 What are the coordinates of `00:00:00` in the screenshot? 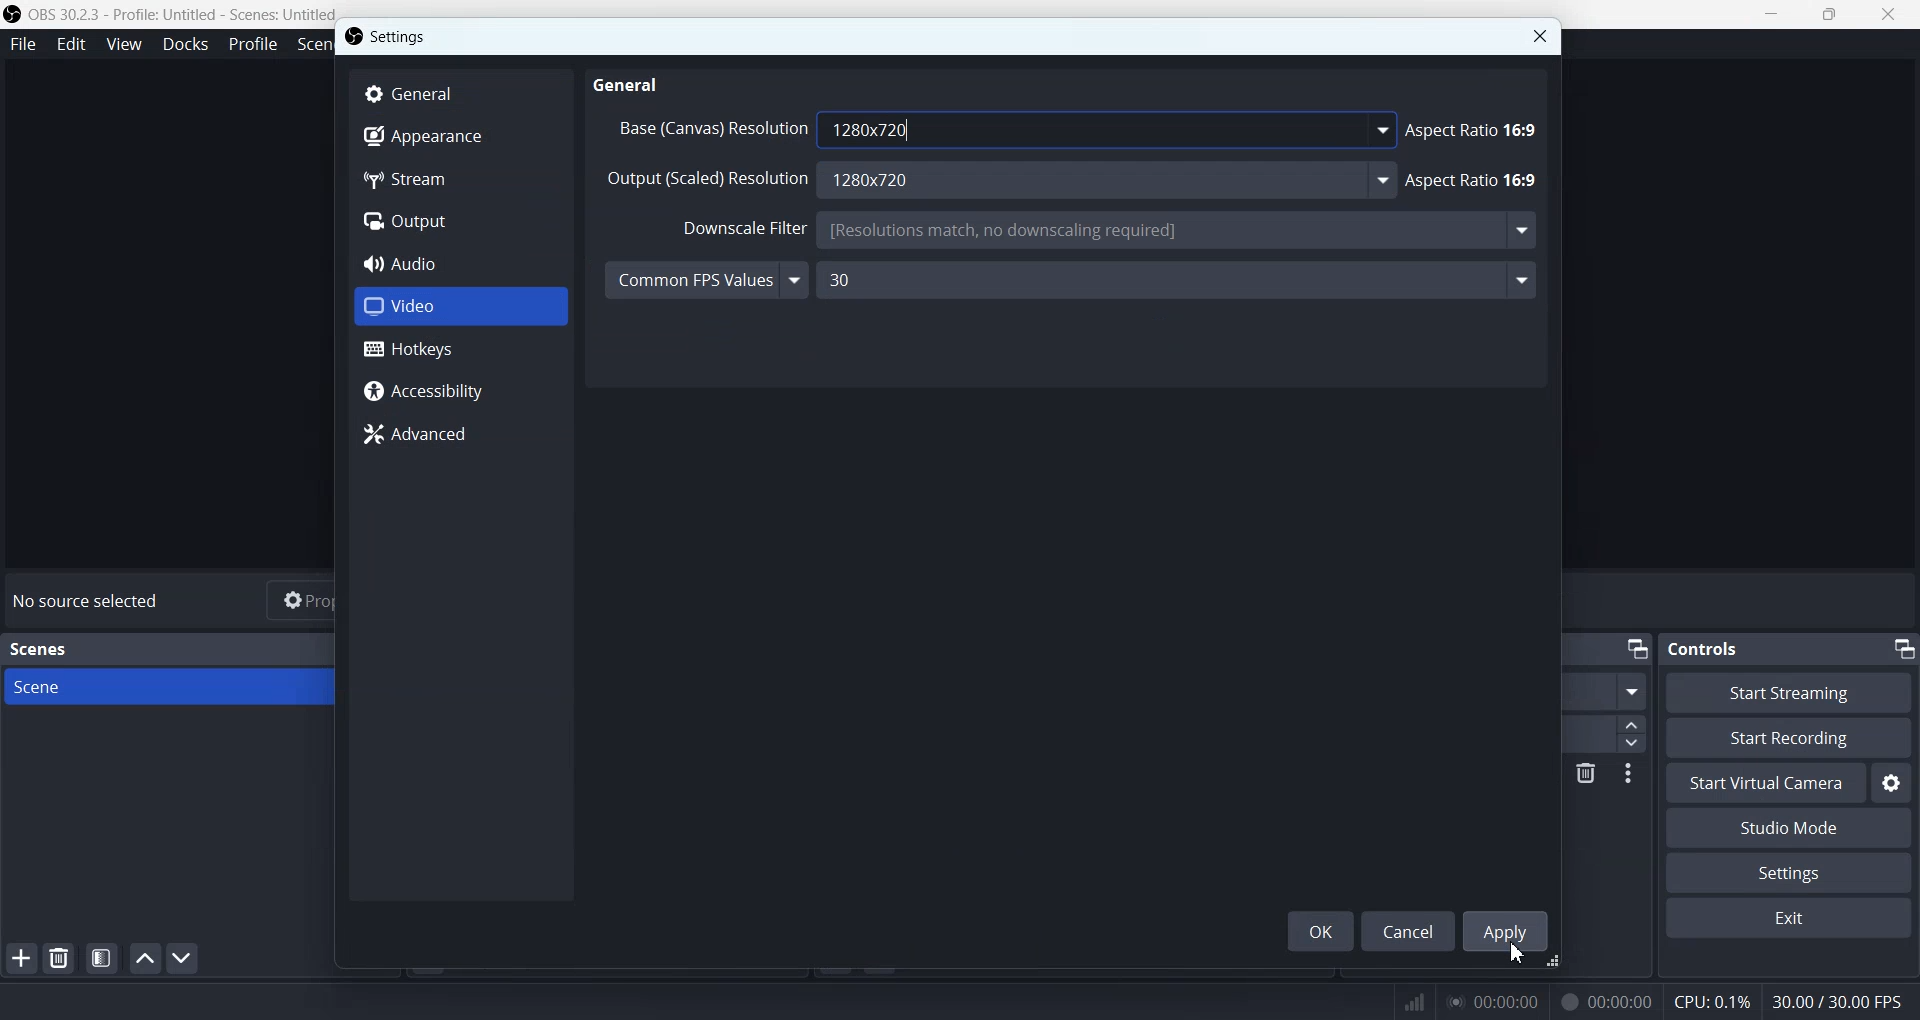 It's located at (1601, 1001).